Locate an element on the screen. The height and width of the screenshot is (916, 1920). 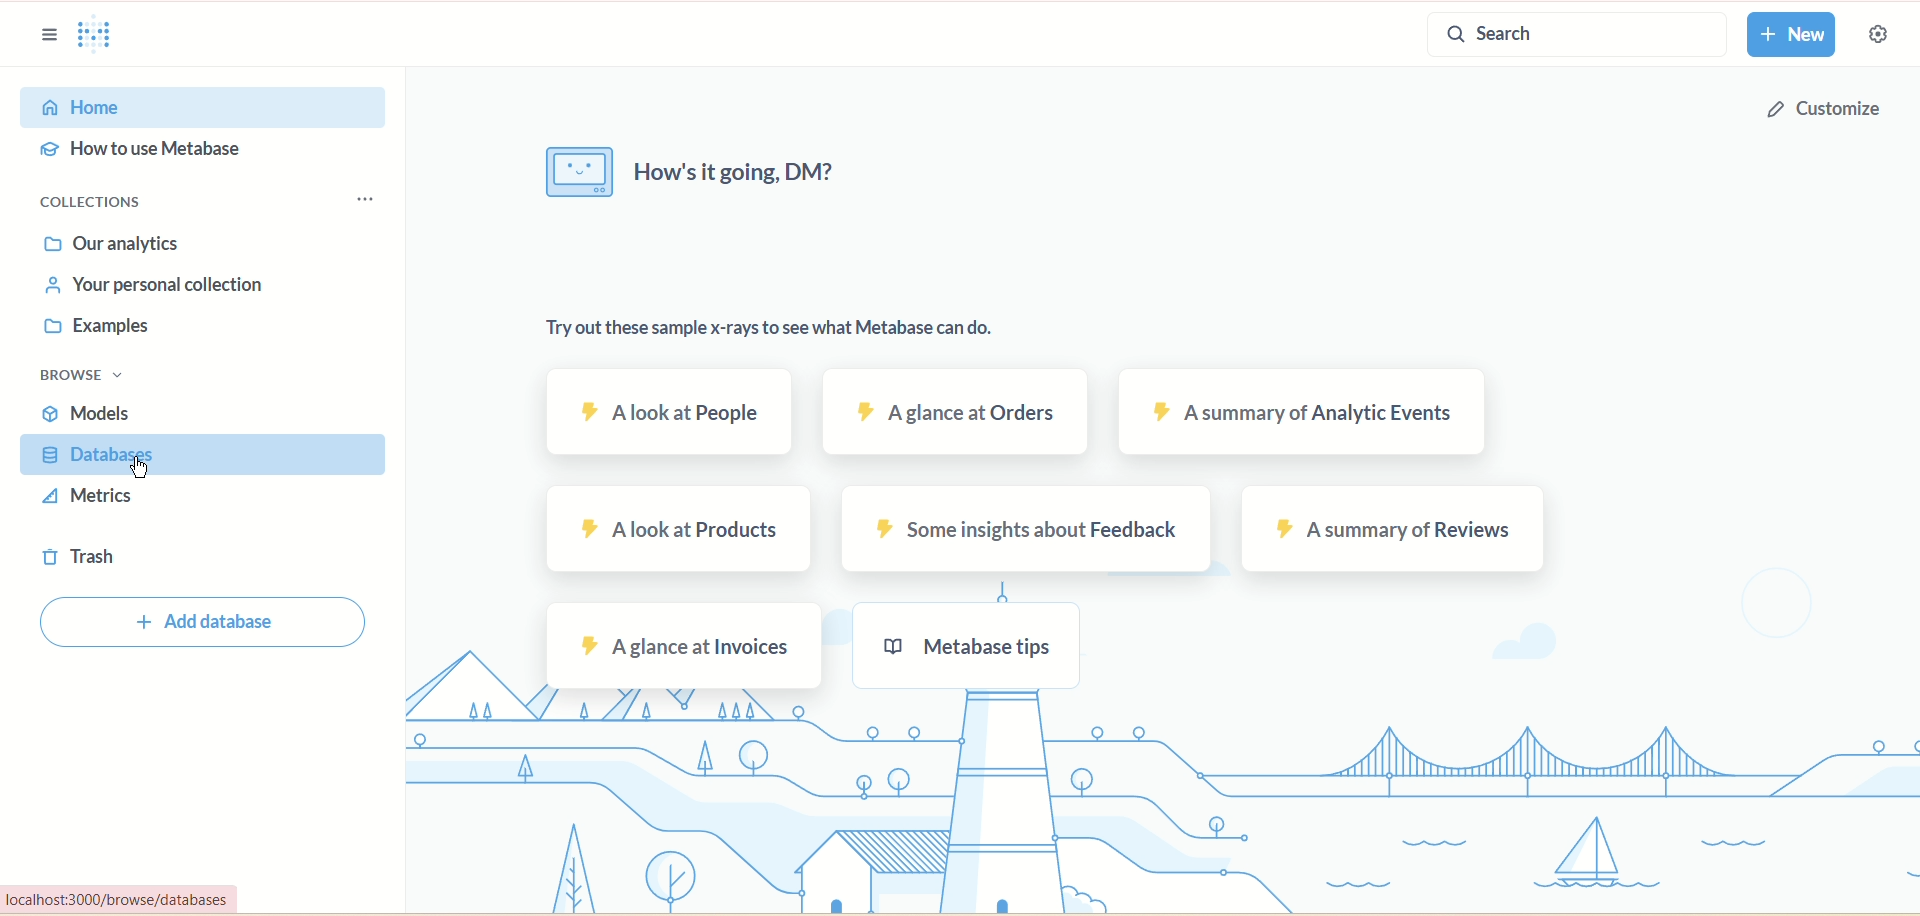
customize is located at coordinates (1816, 116).